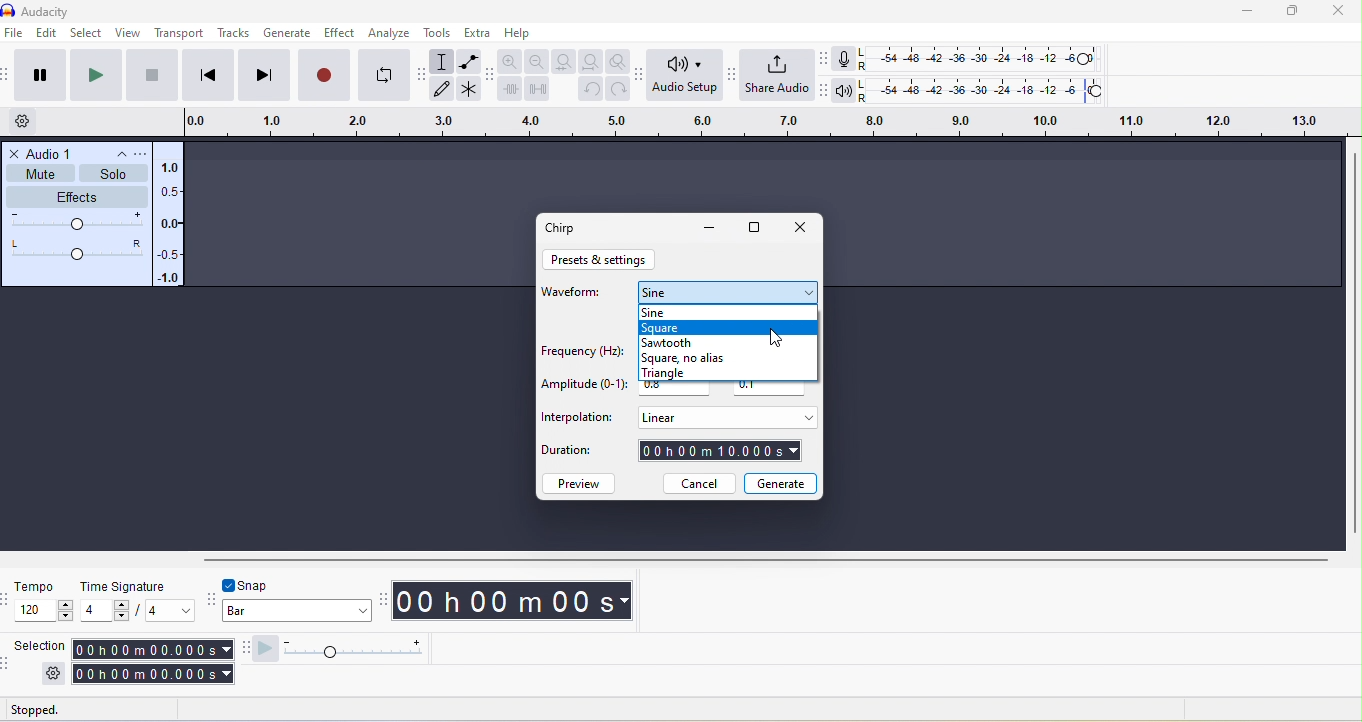  What do you see at coordinates (181, 34) in the screenshot?
I see `transport` at bounding box center [181, 34].